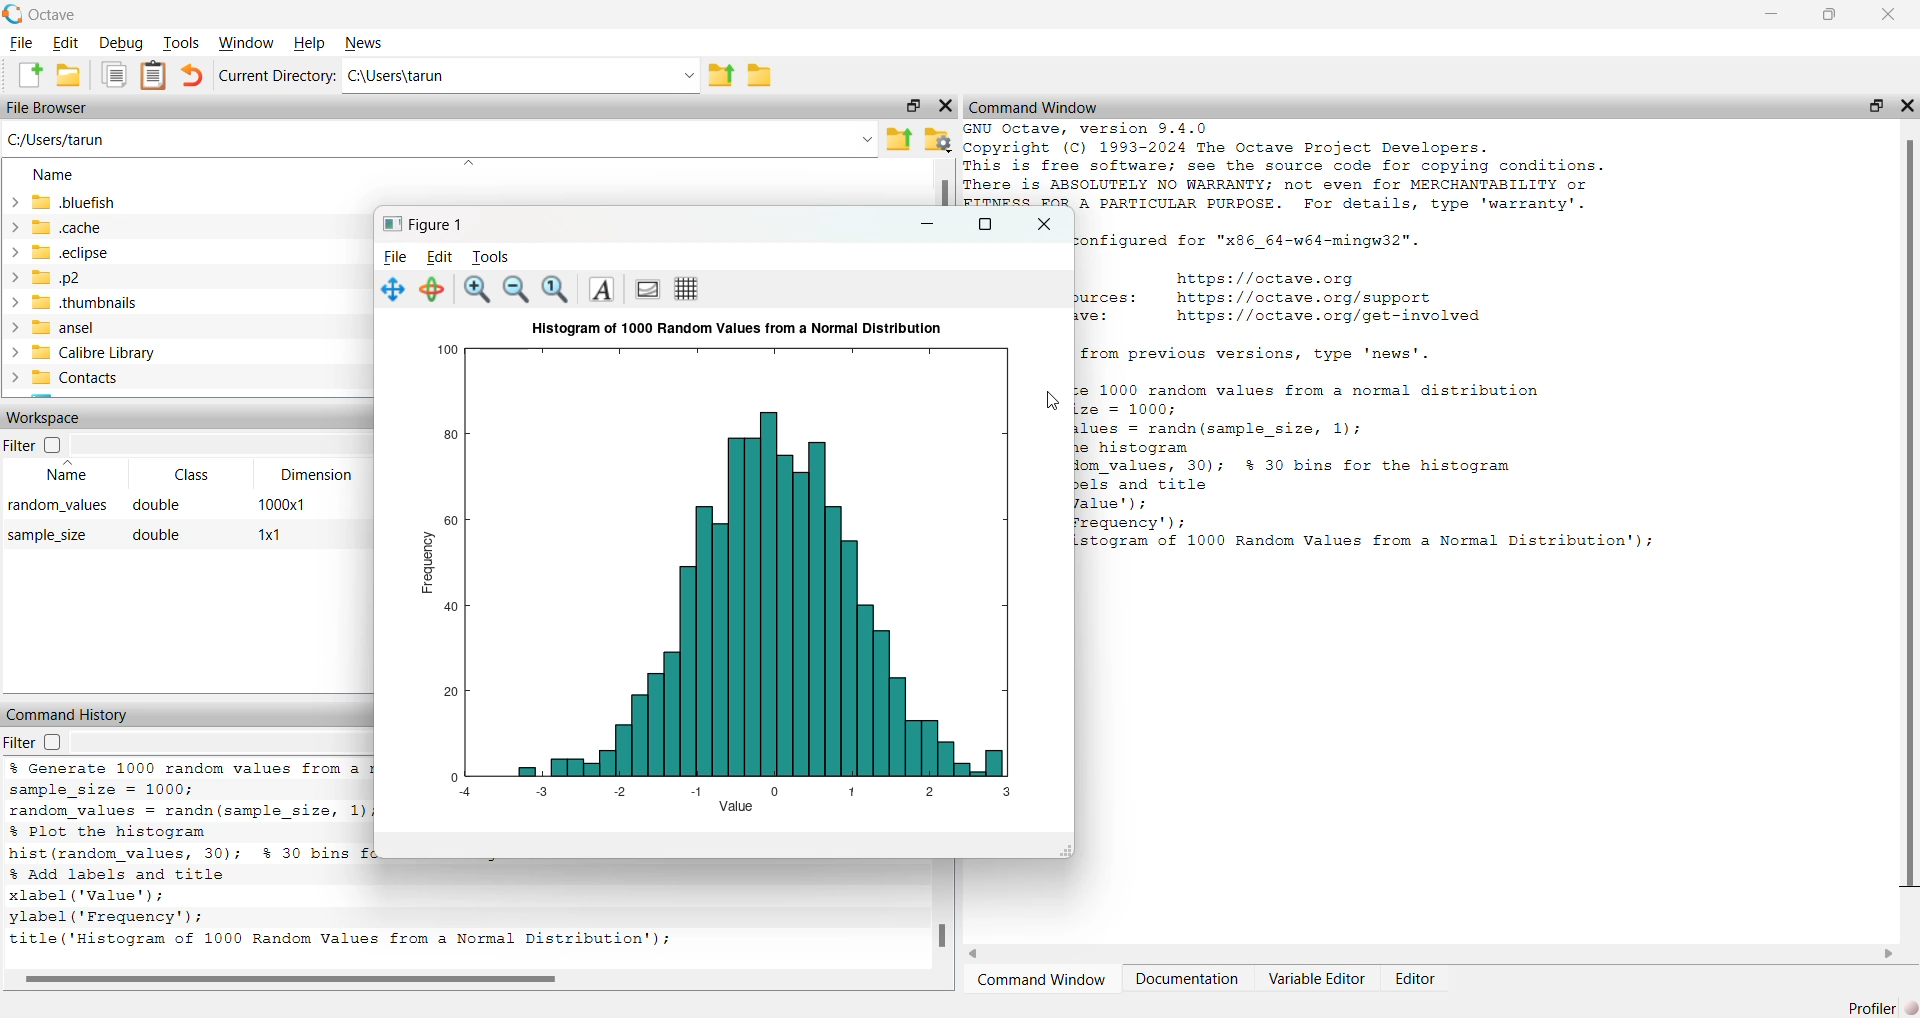 The width and height of the screenshot is (1920, 1018). What do you see at coordinates (538, 941) in the screenshot?
I see `from a Normal Distribution');` at bounding box center [538, 941].